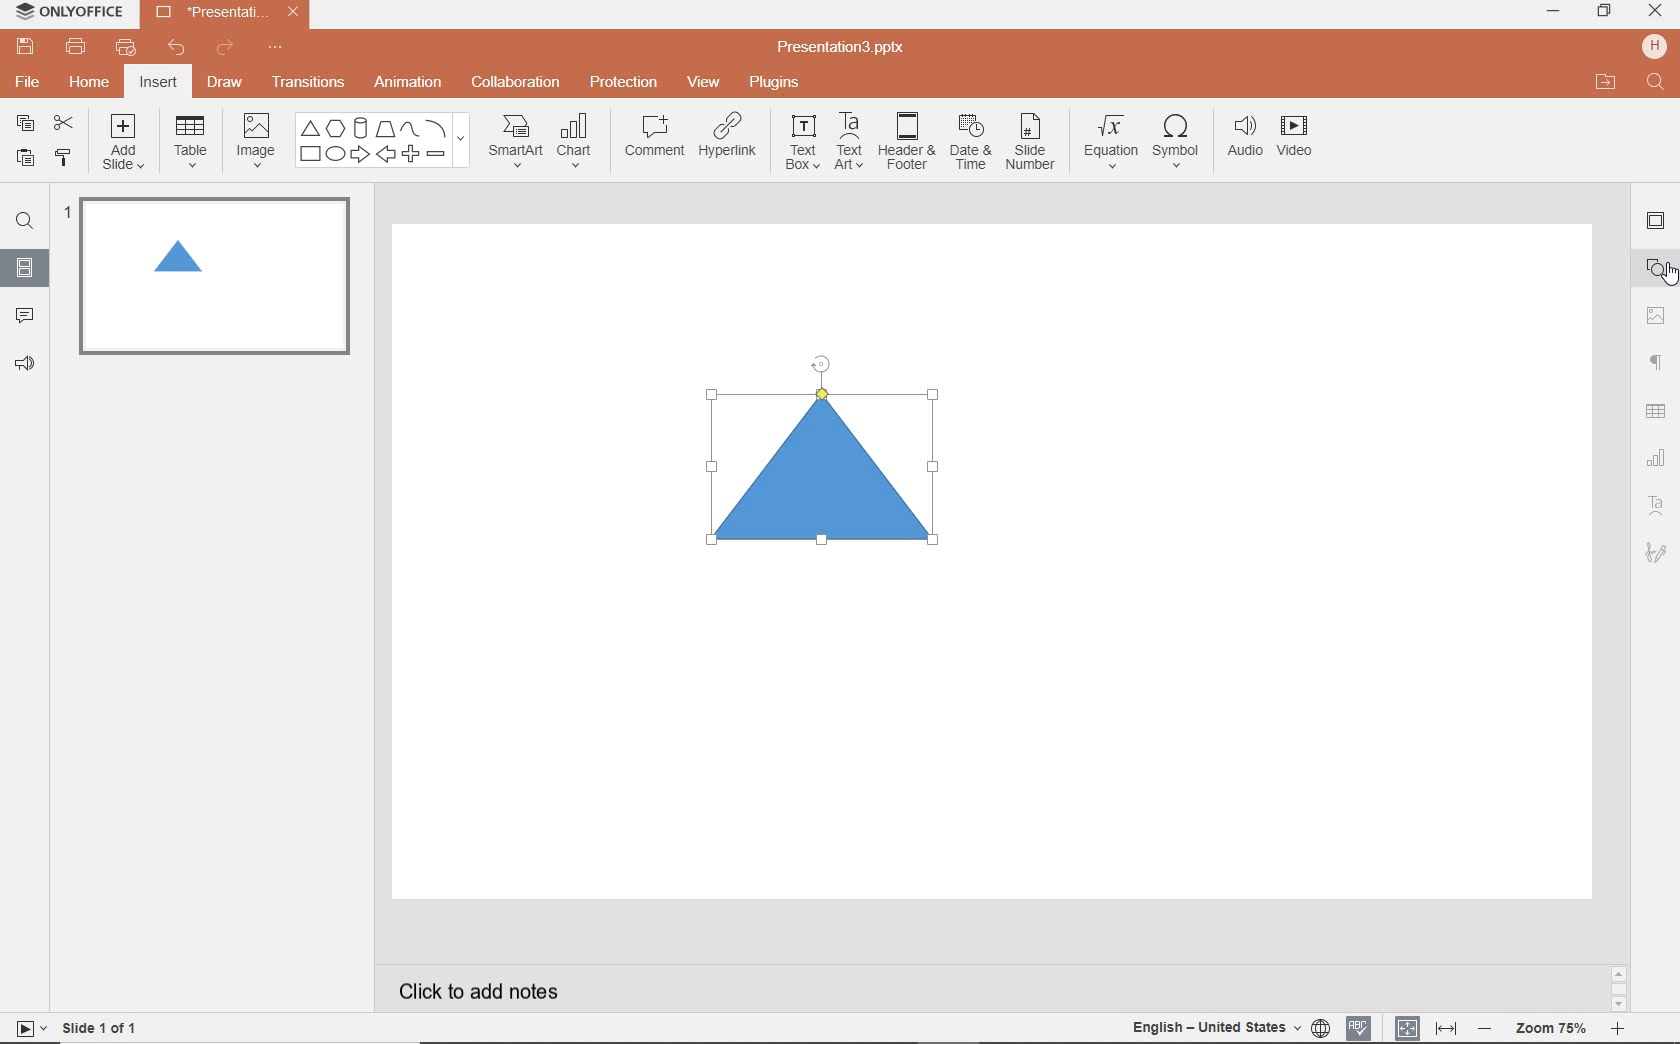 Image resolution: width=1680 pixels, height=1044 pixels. Describe the element at coordinates (1552, 1029) in the screenshot. I see `ZOOM level` at that location.